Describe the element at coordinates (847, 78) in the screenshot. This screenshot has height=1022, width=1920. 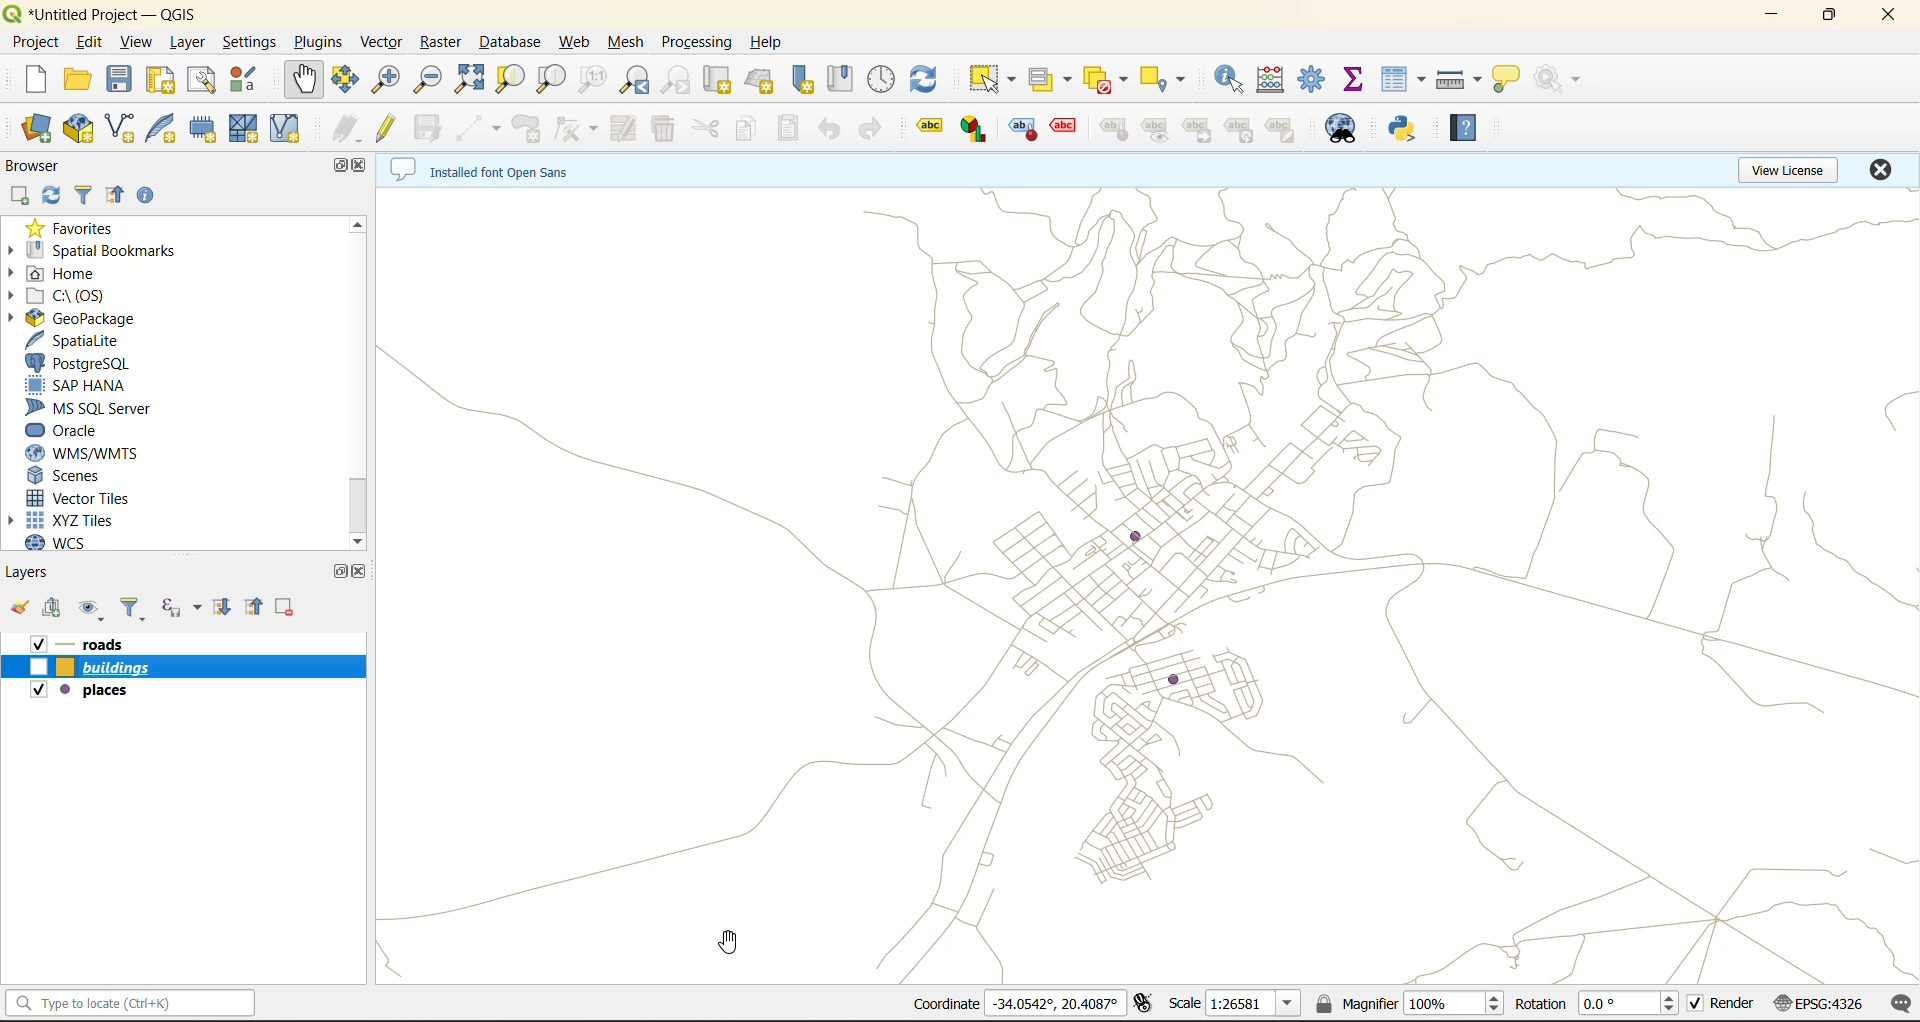
I see `show spatial bookmark` at that location.